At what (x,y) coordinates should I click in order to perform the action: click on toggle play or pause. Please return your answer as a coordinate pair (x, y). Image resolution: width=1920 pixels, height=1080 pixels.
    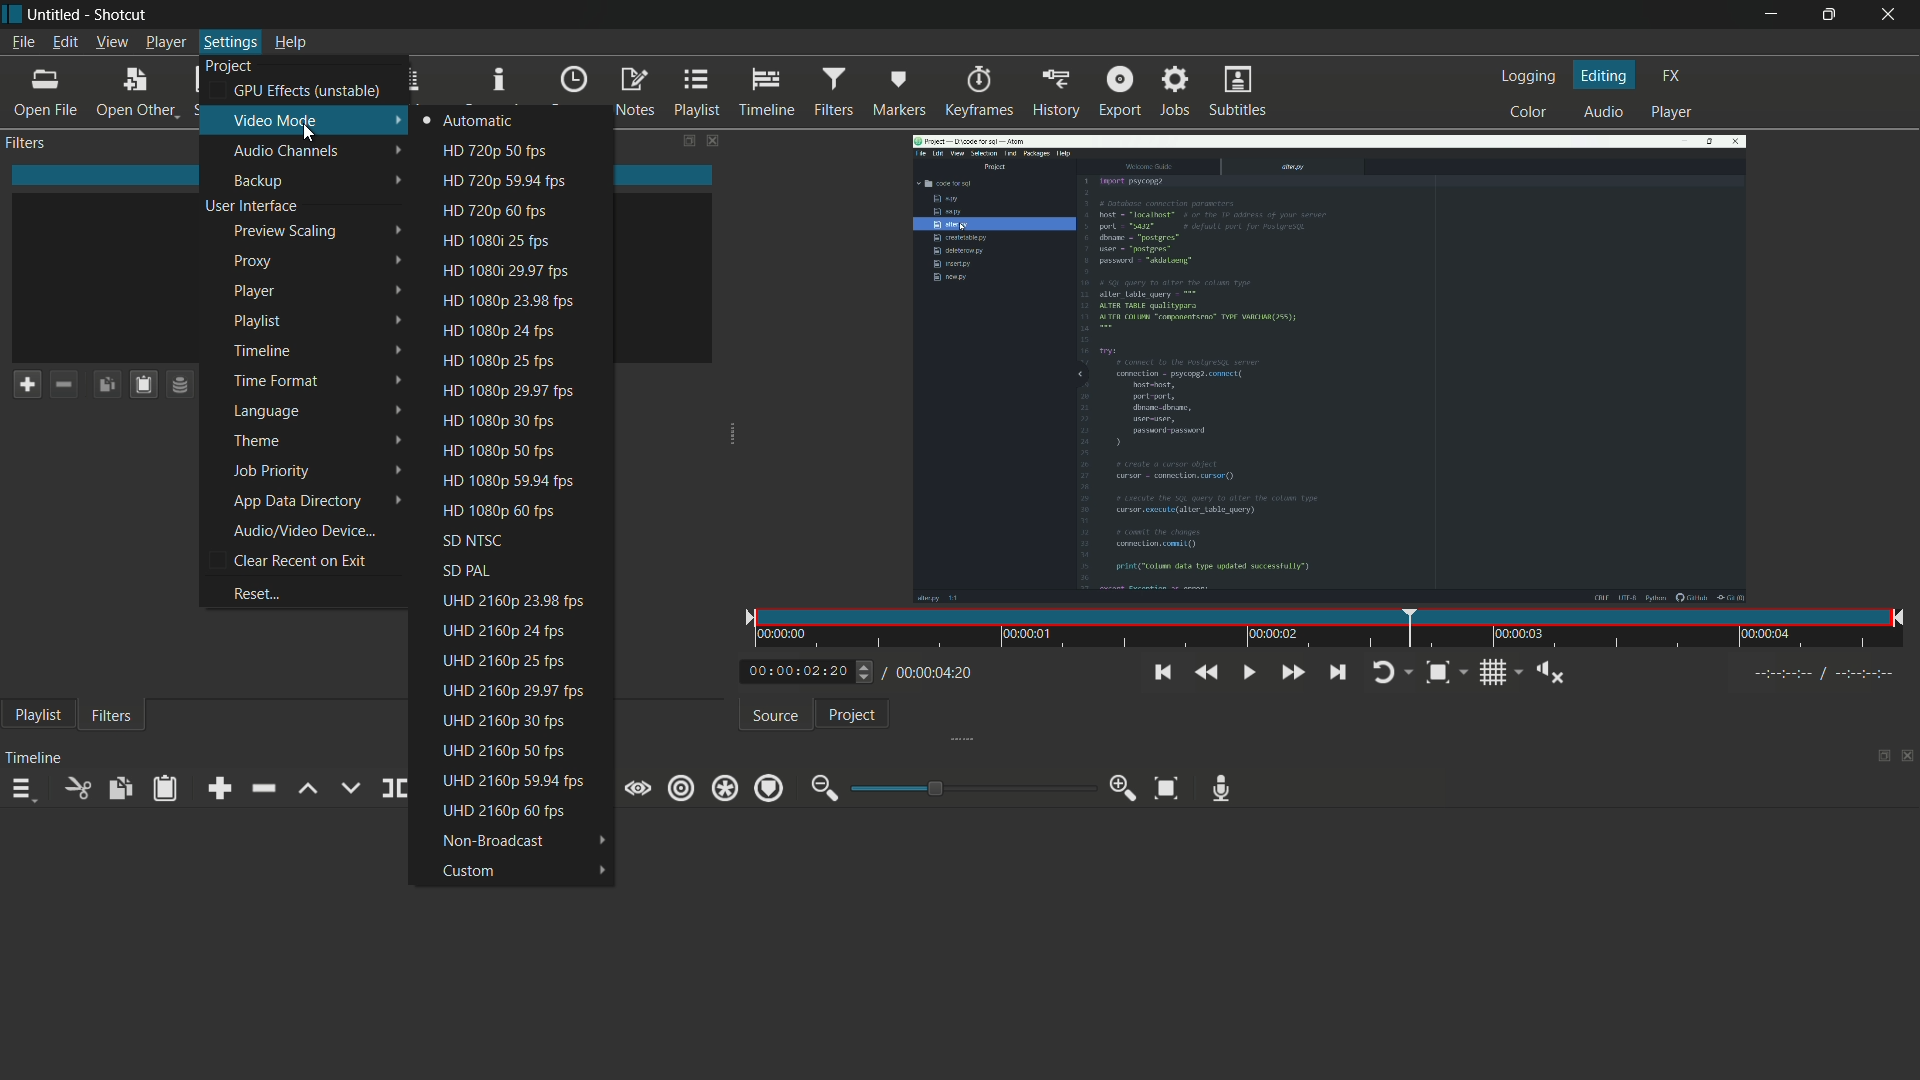
    Looking at the image, I should click on (1247, 672).